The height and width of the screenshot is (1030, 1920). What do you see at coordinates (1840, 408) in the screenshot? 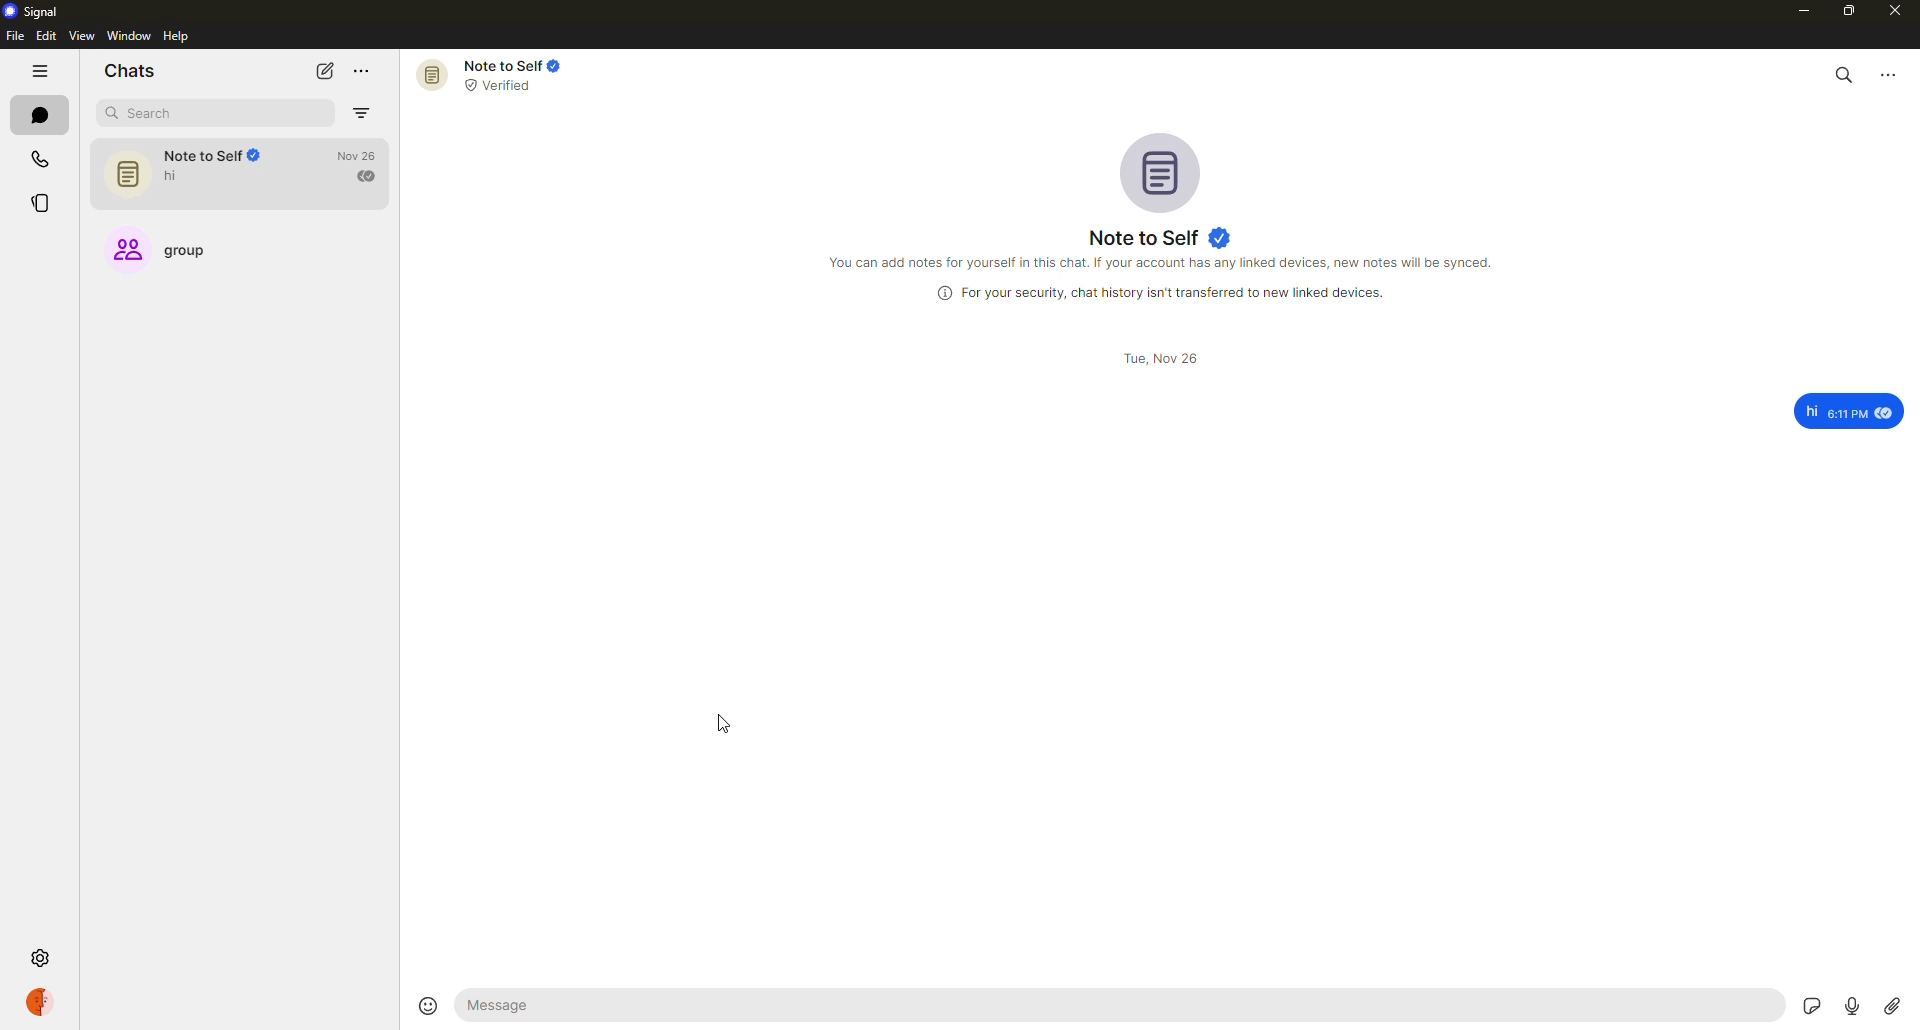
I see `message` at bounding box center [1840, 408].